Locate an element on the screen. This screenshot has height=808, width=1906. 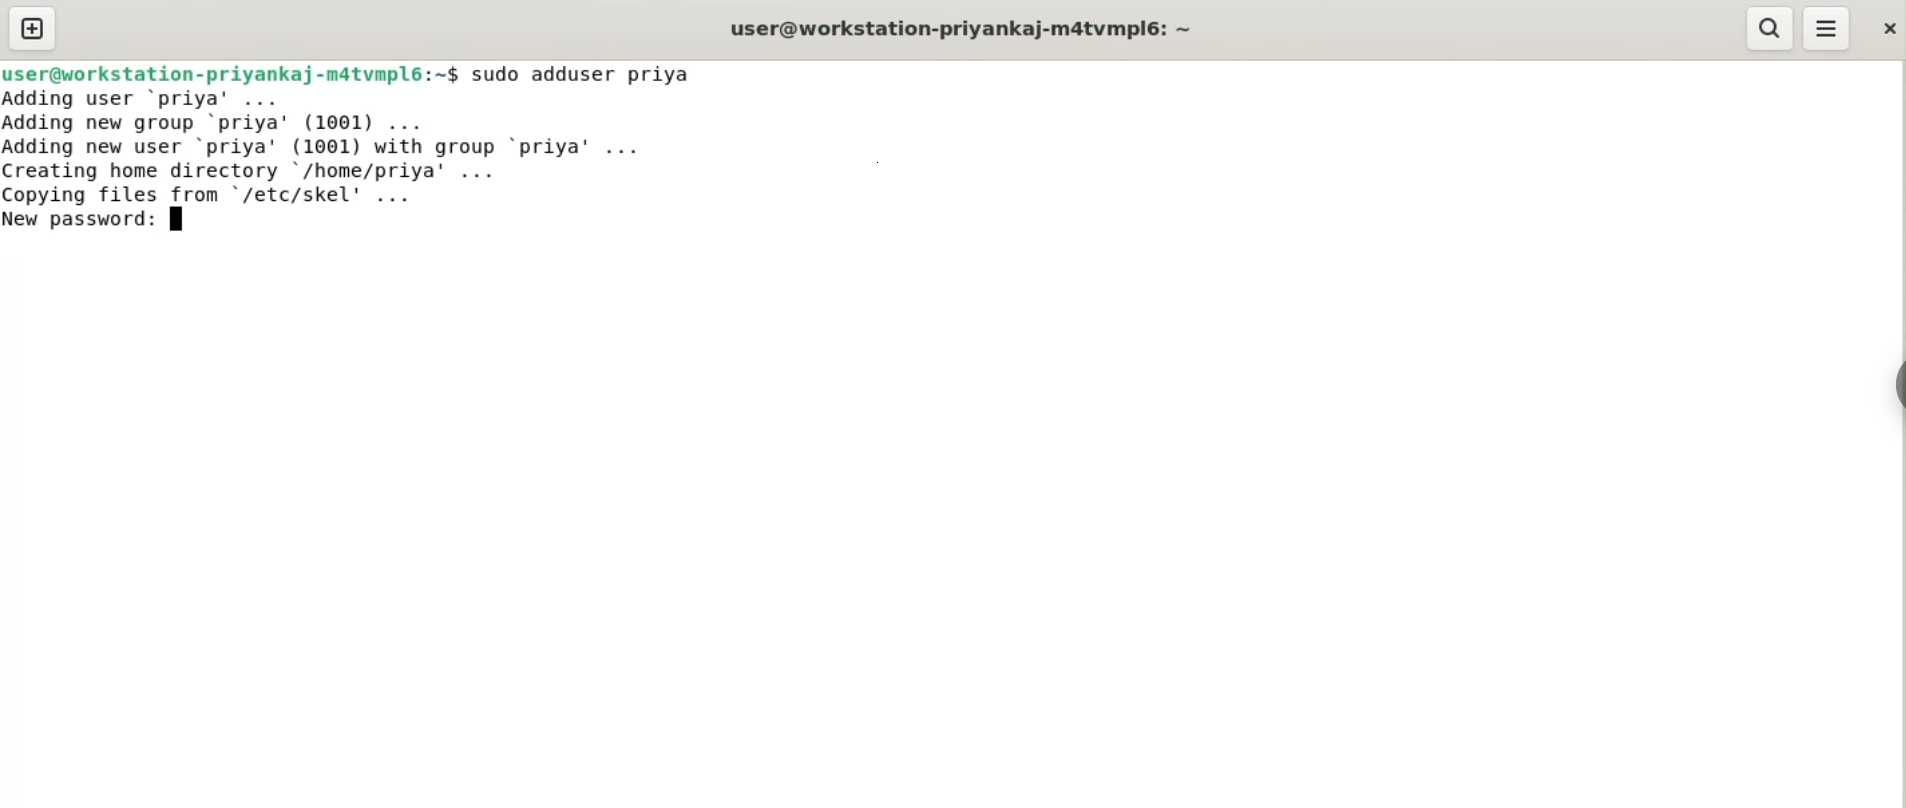
Adding user ‘priya’ ...

Adding new group ‘priya’ (1001) ...

Adding new user ‘priya' (1001) with group ‘priya’ ...
Creating home directory /home/priya’ ...

Copving files from "/etc/skel' ... is located at coordinates (387, 145).